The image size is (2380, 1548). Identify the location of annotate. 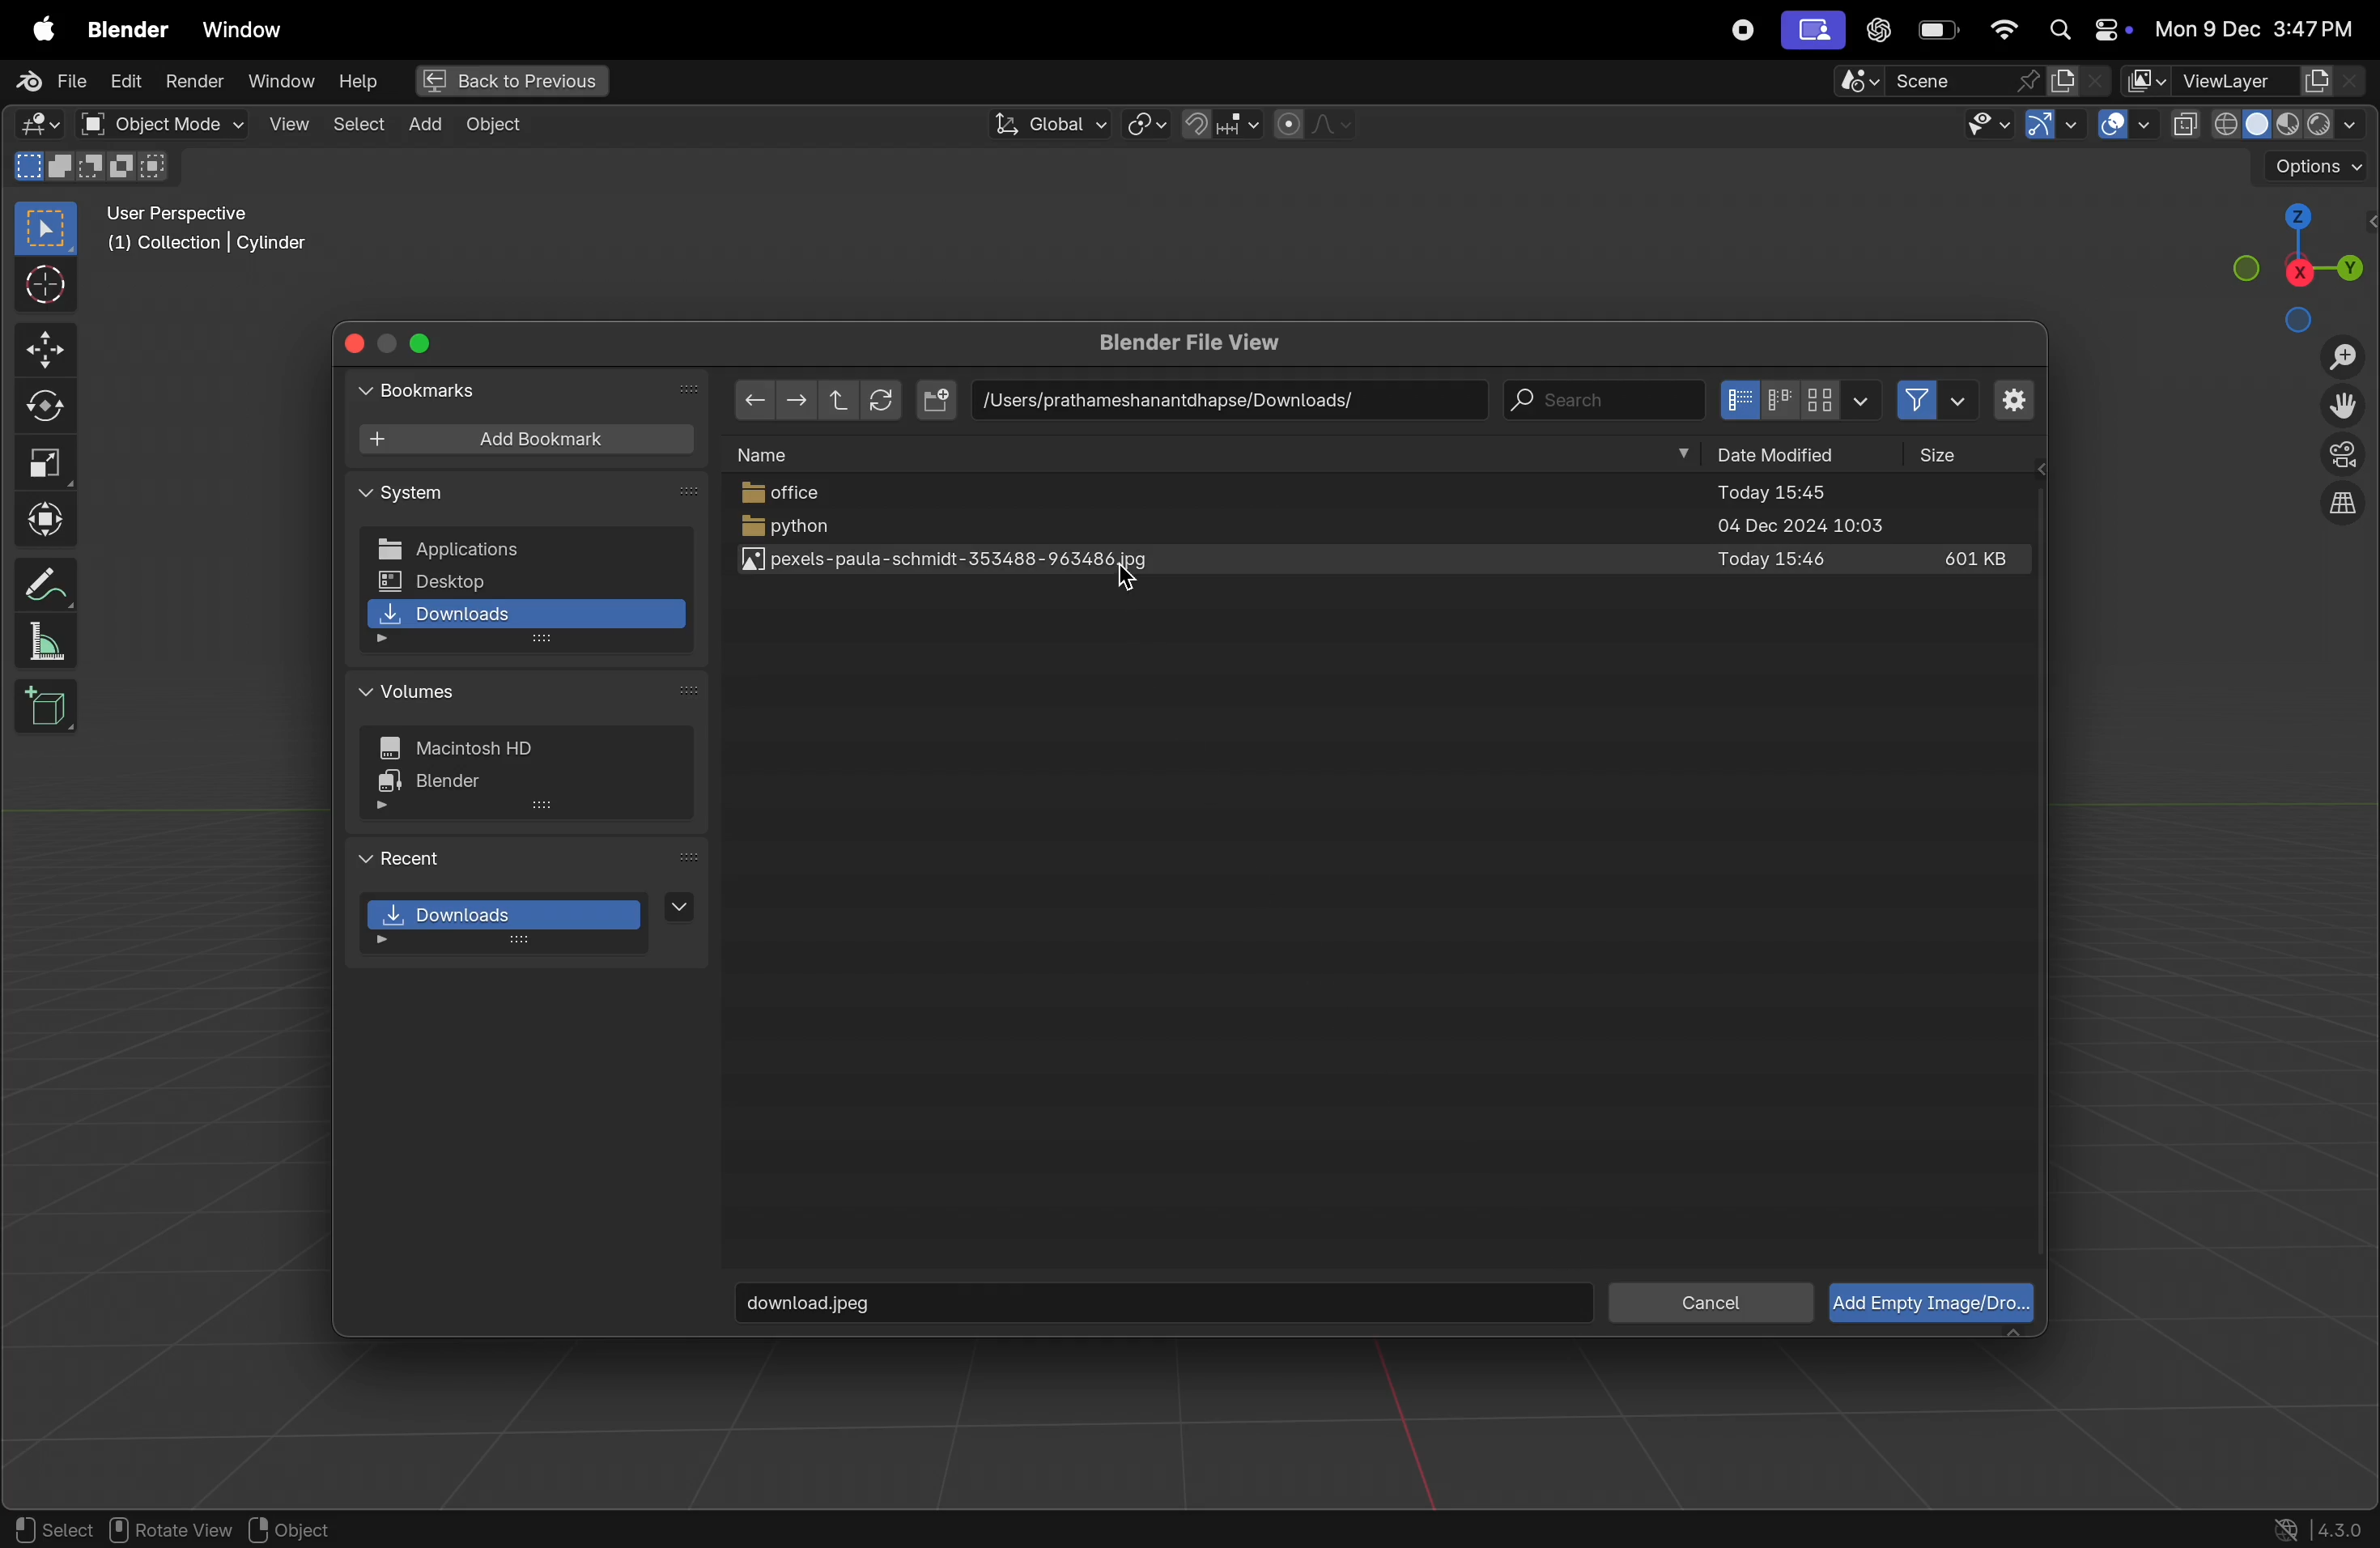
(41, 584).